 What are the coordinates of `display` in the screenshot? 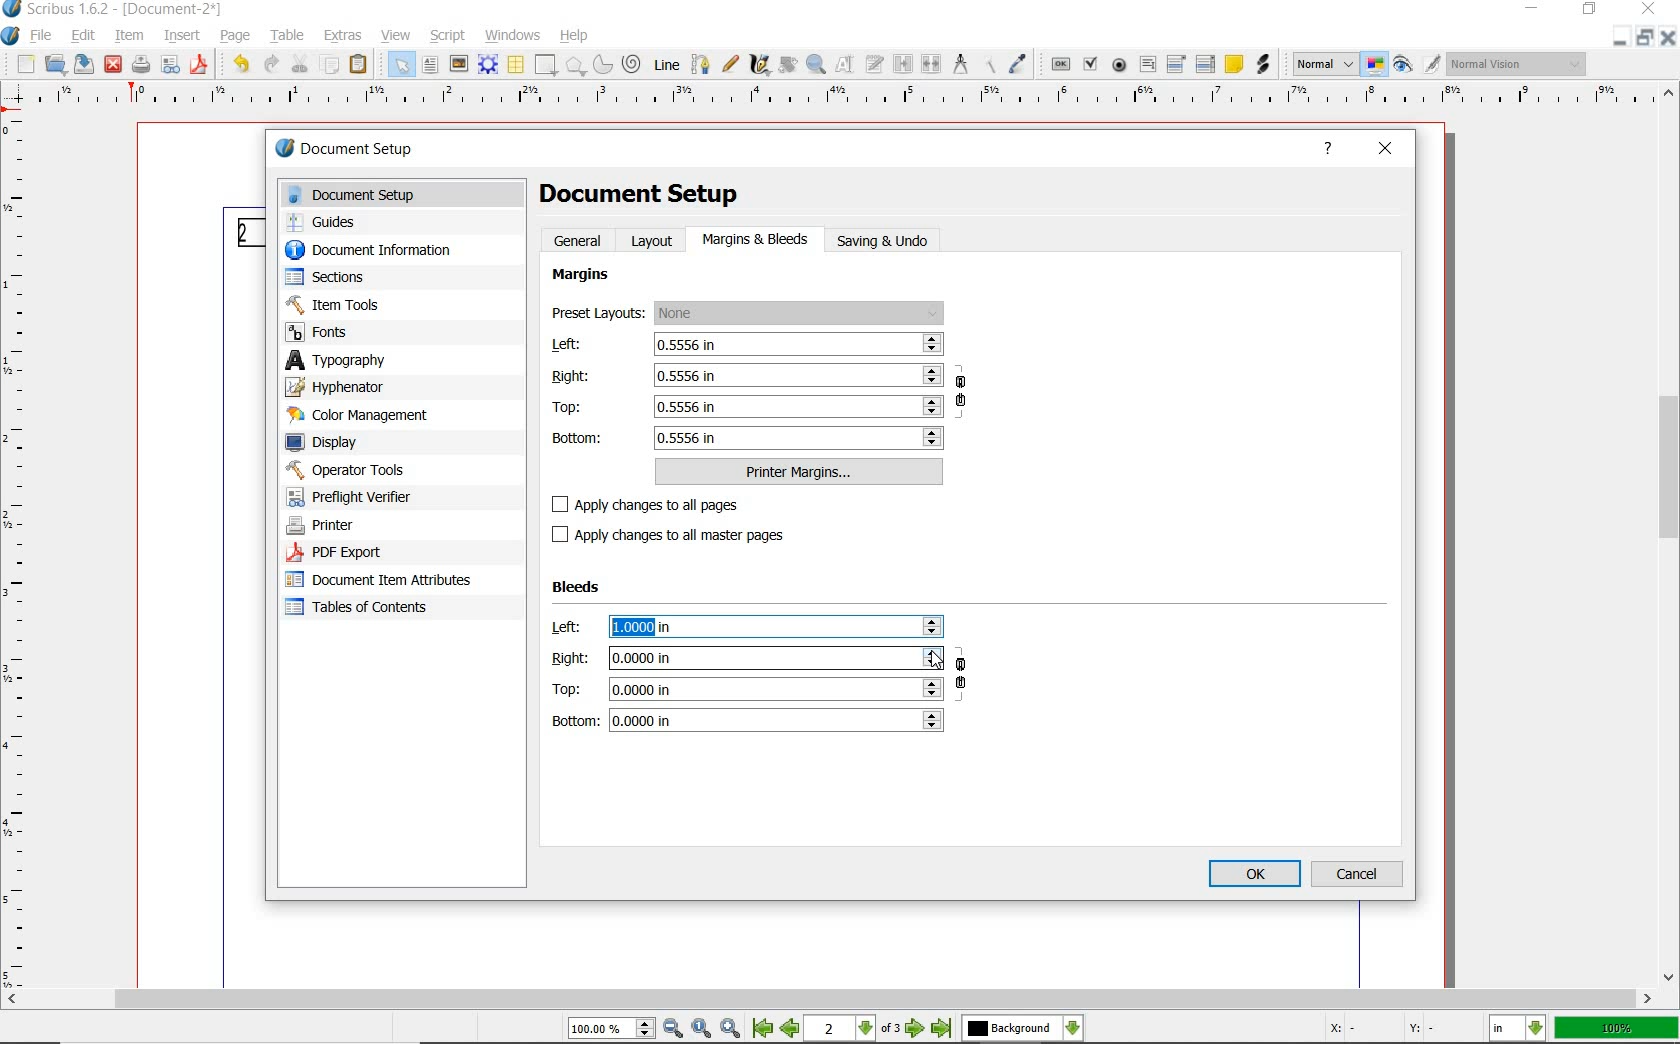 It's located at (331, 443).